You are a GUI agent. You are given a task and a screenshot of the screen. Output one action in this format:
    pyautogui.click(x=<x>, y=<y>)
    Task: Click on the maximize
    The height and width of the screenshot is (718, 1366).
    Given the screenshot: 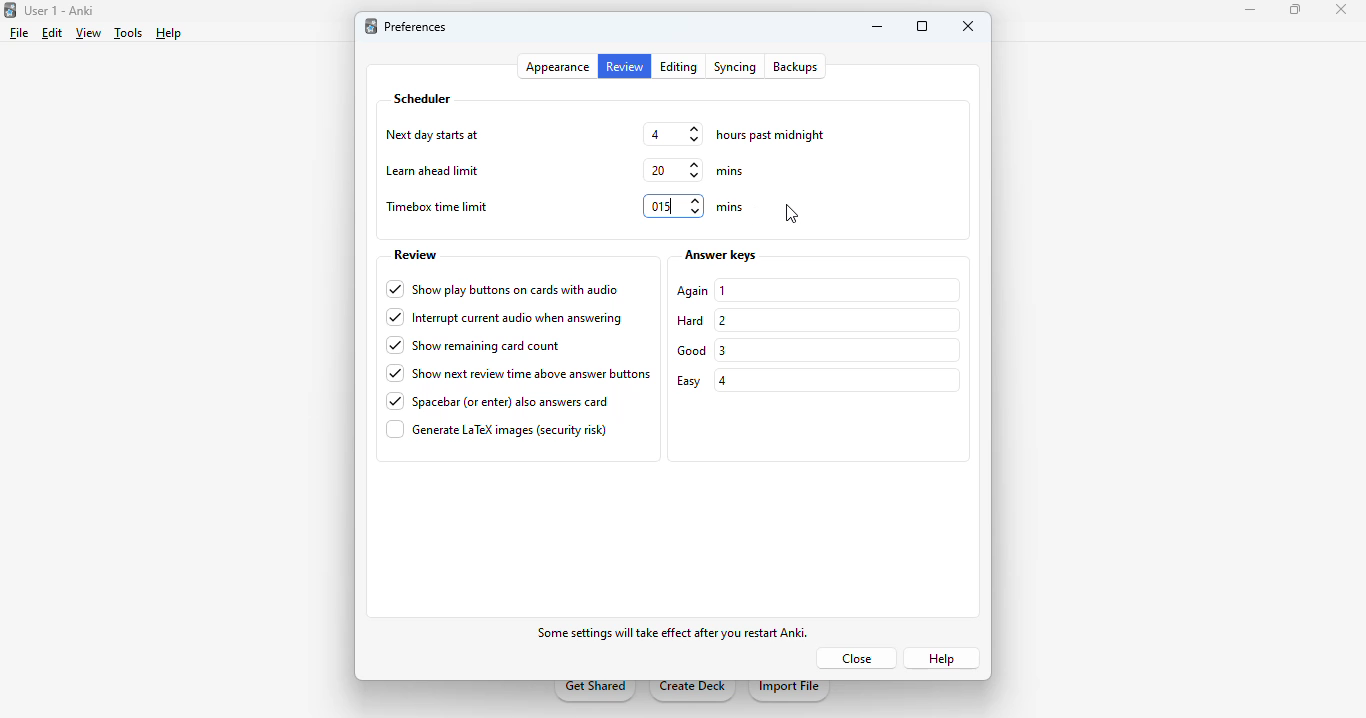 What is the action you would take?
    pyautogui.click(x=1295, y=10)
    